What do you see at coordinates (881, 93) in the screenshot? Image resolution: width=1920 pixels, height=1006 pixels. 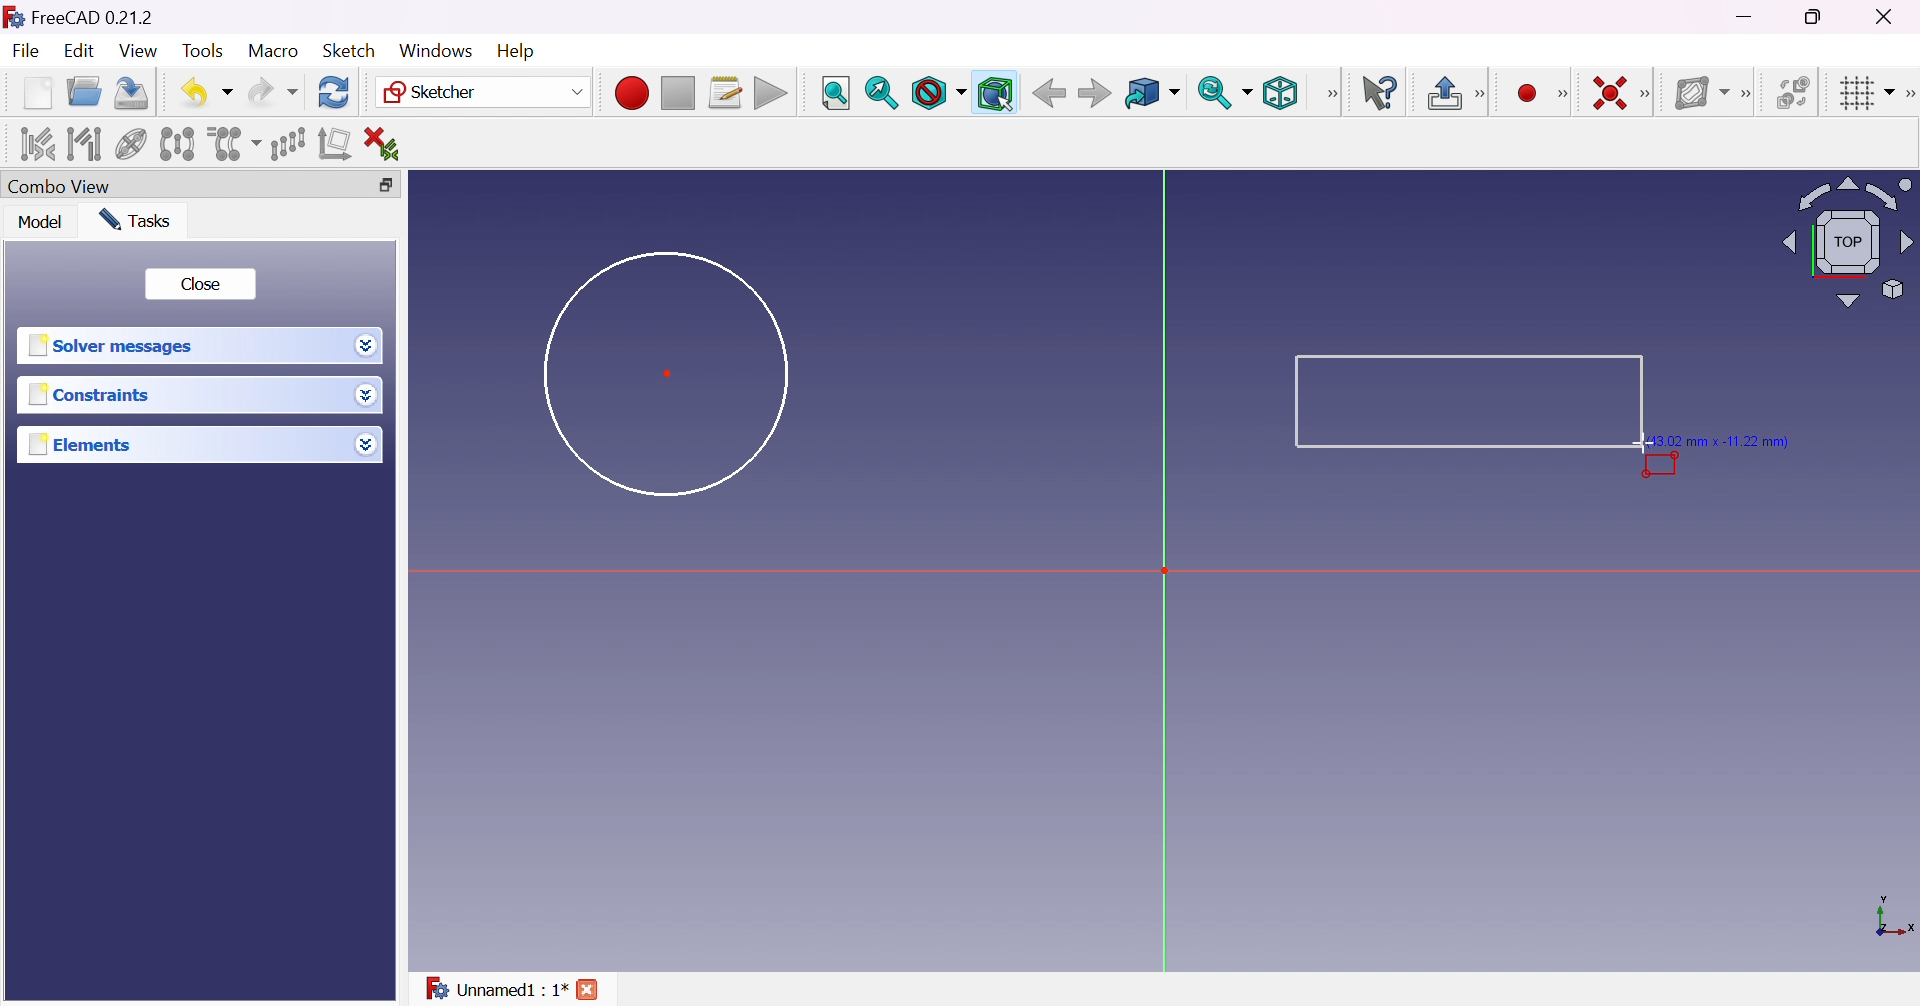 I see `Fit selection` at bounding box center [881, 93].